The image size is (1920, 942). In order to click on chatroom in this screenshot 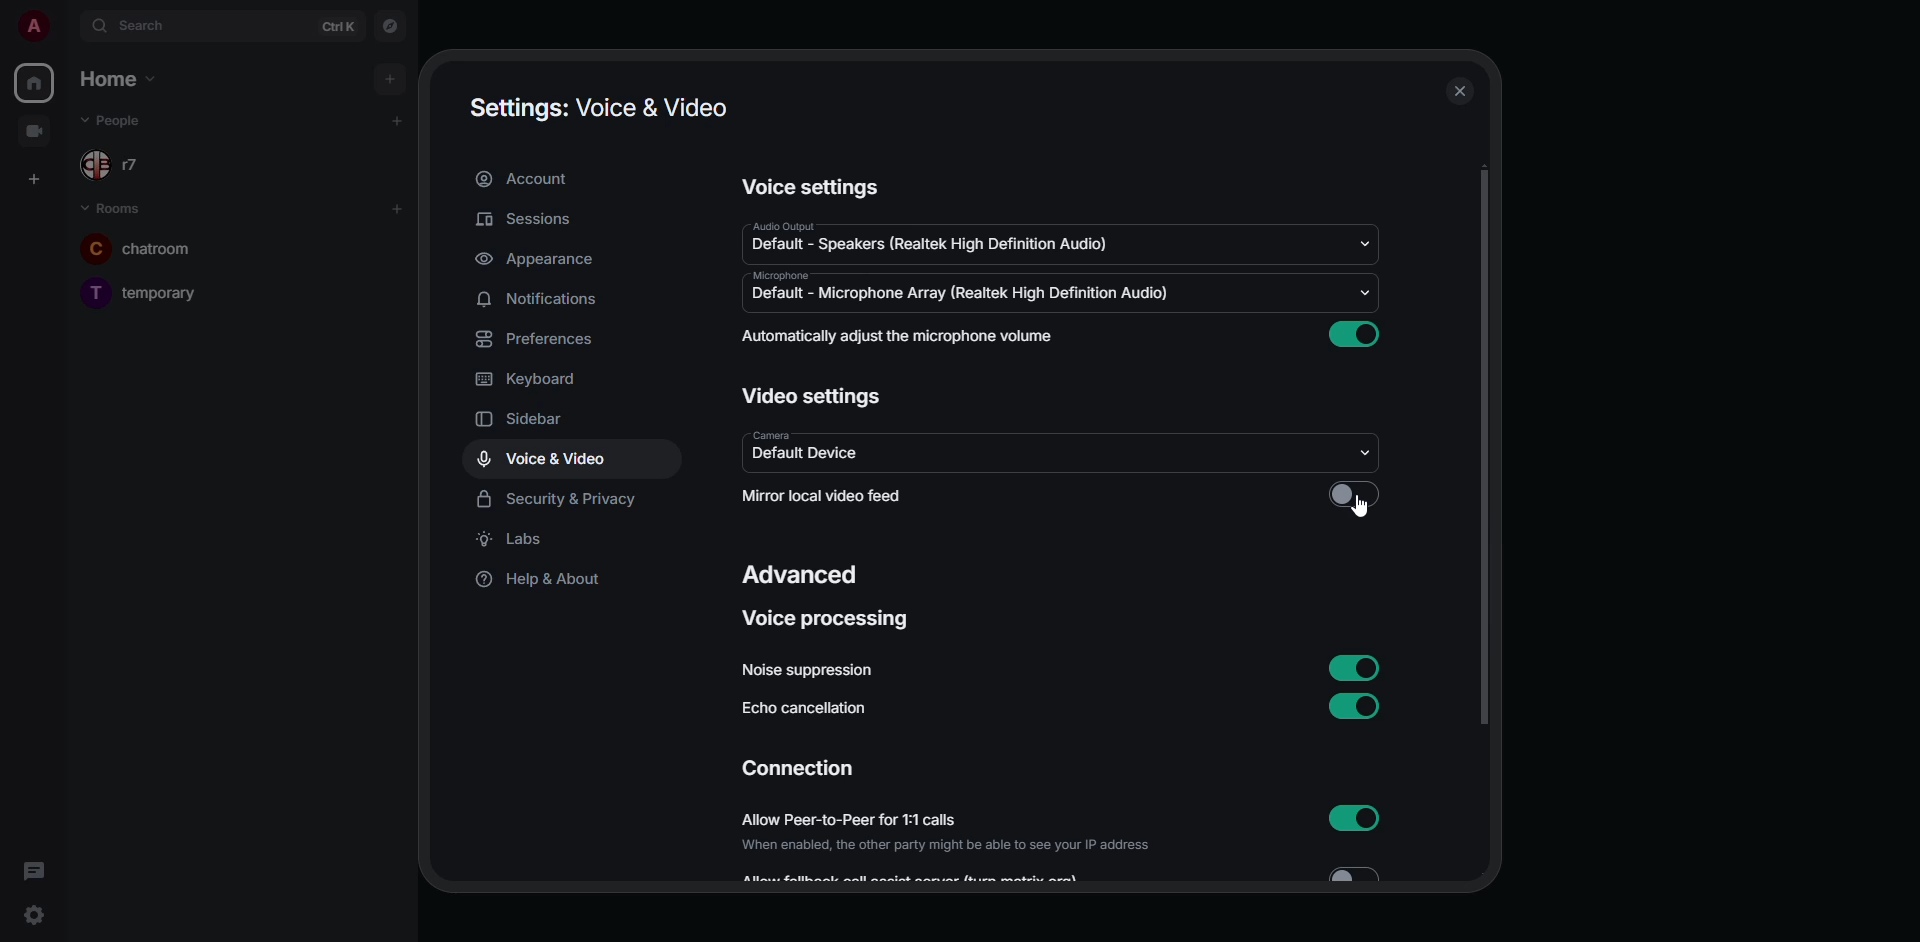, I will do `click(160, 248)`.